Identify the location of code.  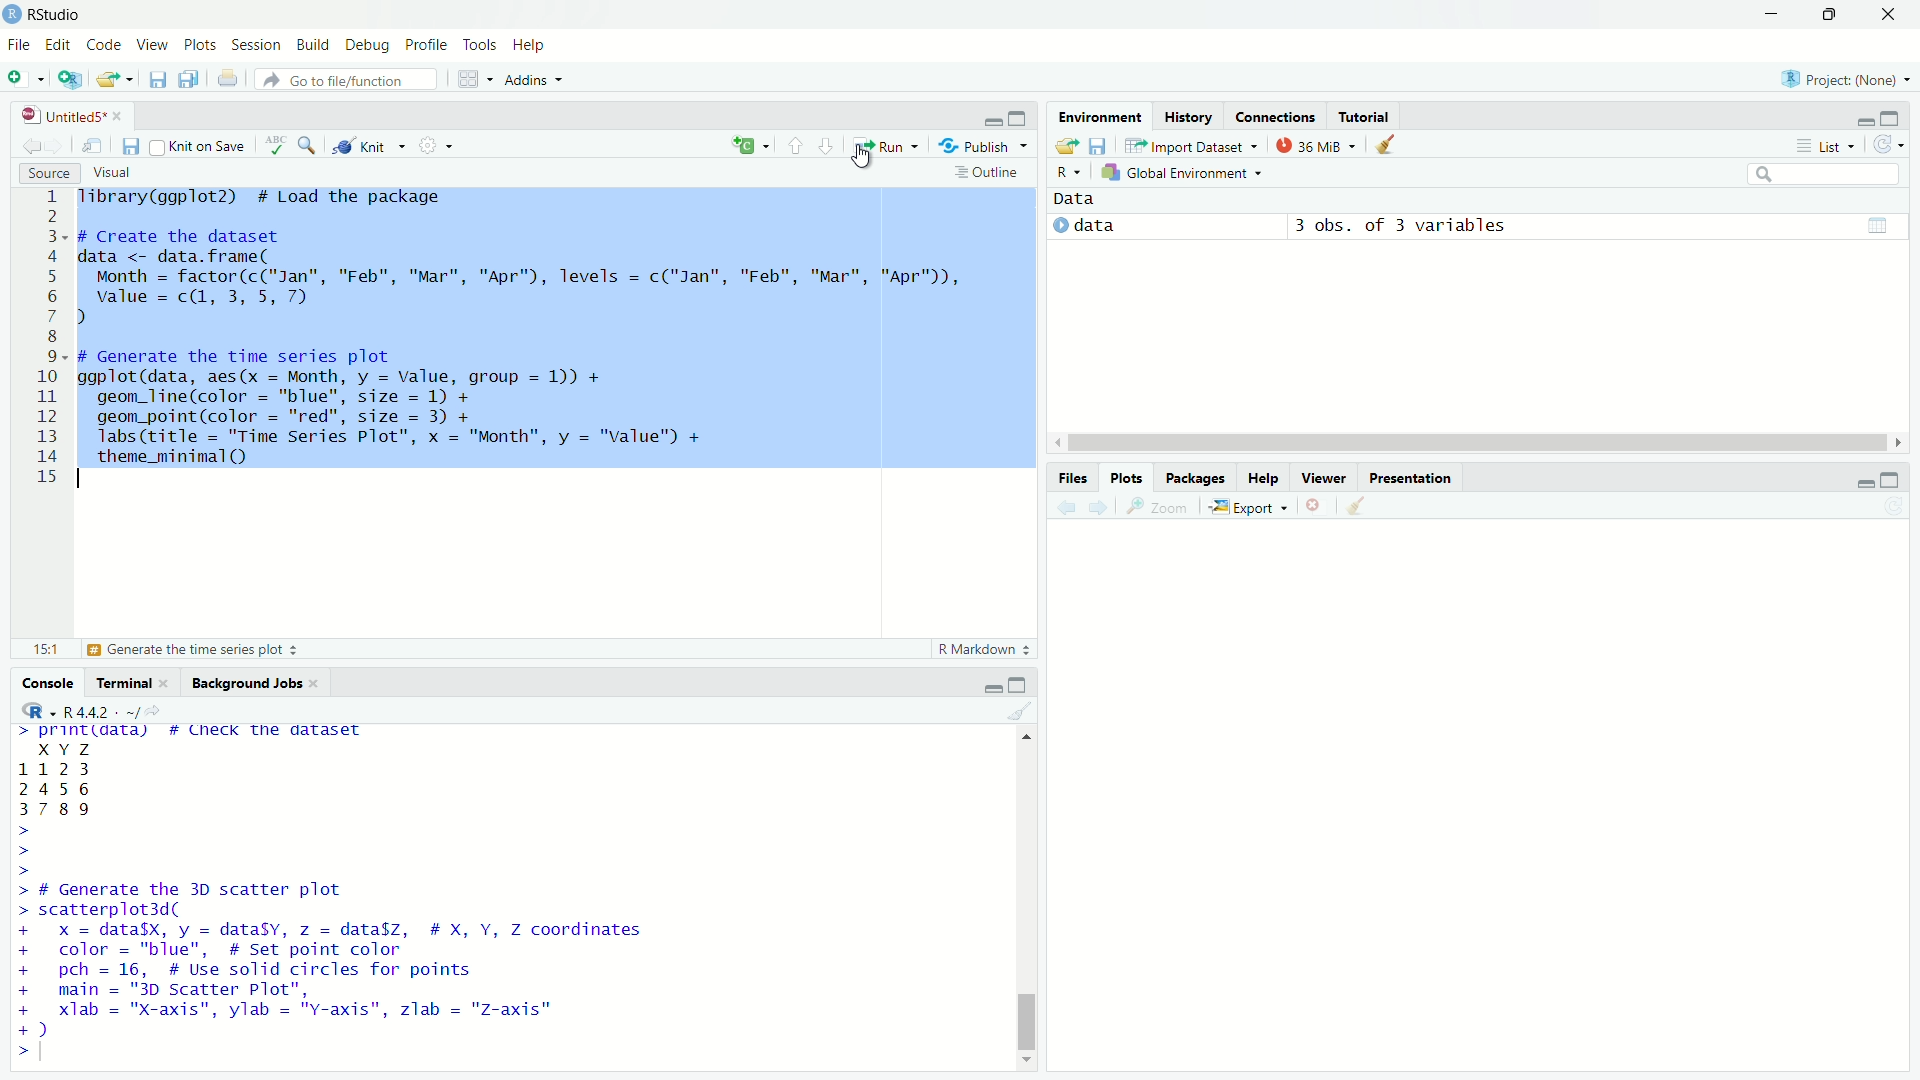
(104, 43).